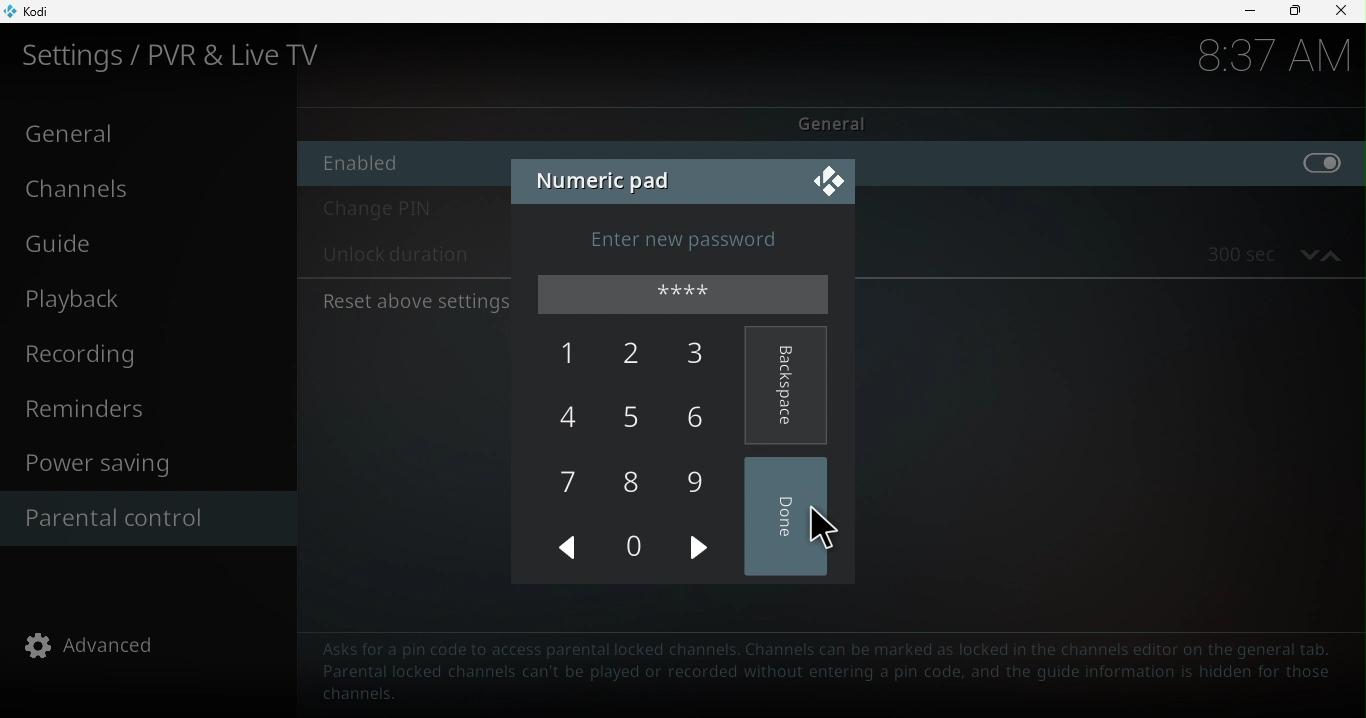 This screenshot has width=1366, height=718. I want to click on 7, so click(566, 486).